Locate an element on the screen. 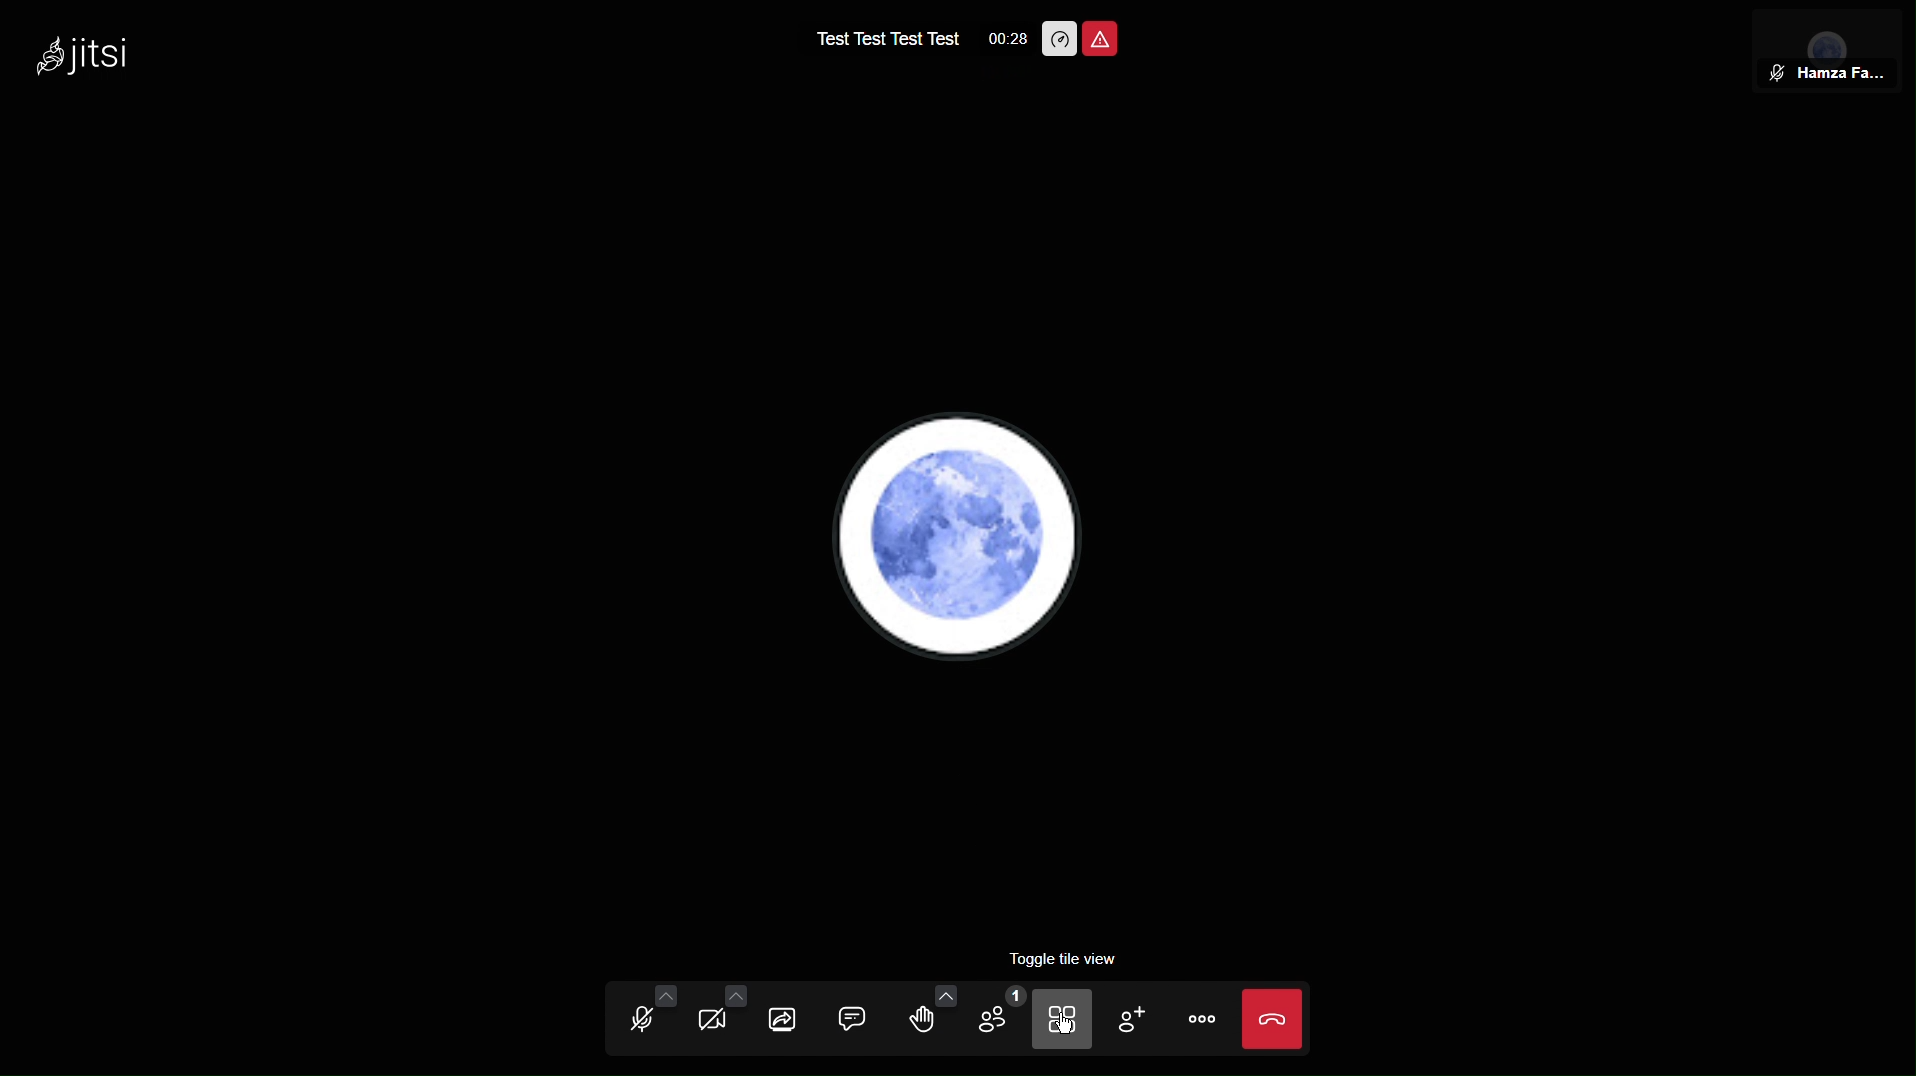  Toggle tile view is located at coordinates (1072, 962).